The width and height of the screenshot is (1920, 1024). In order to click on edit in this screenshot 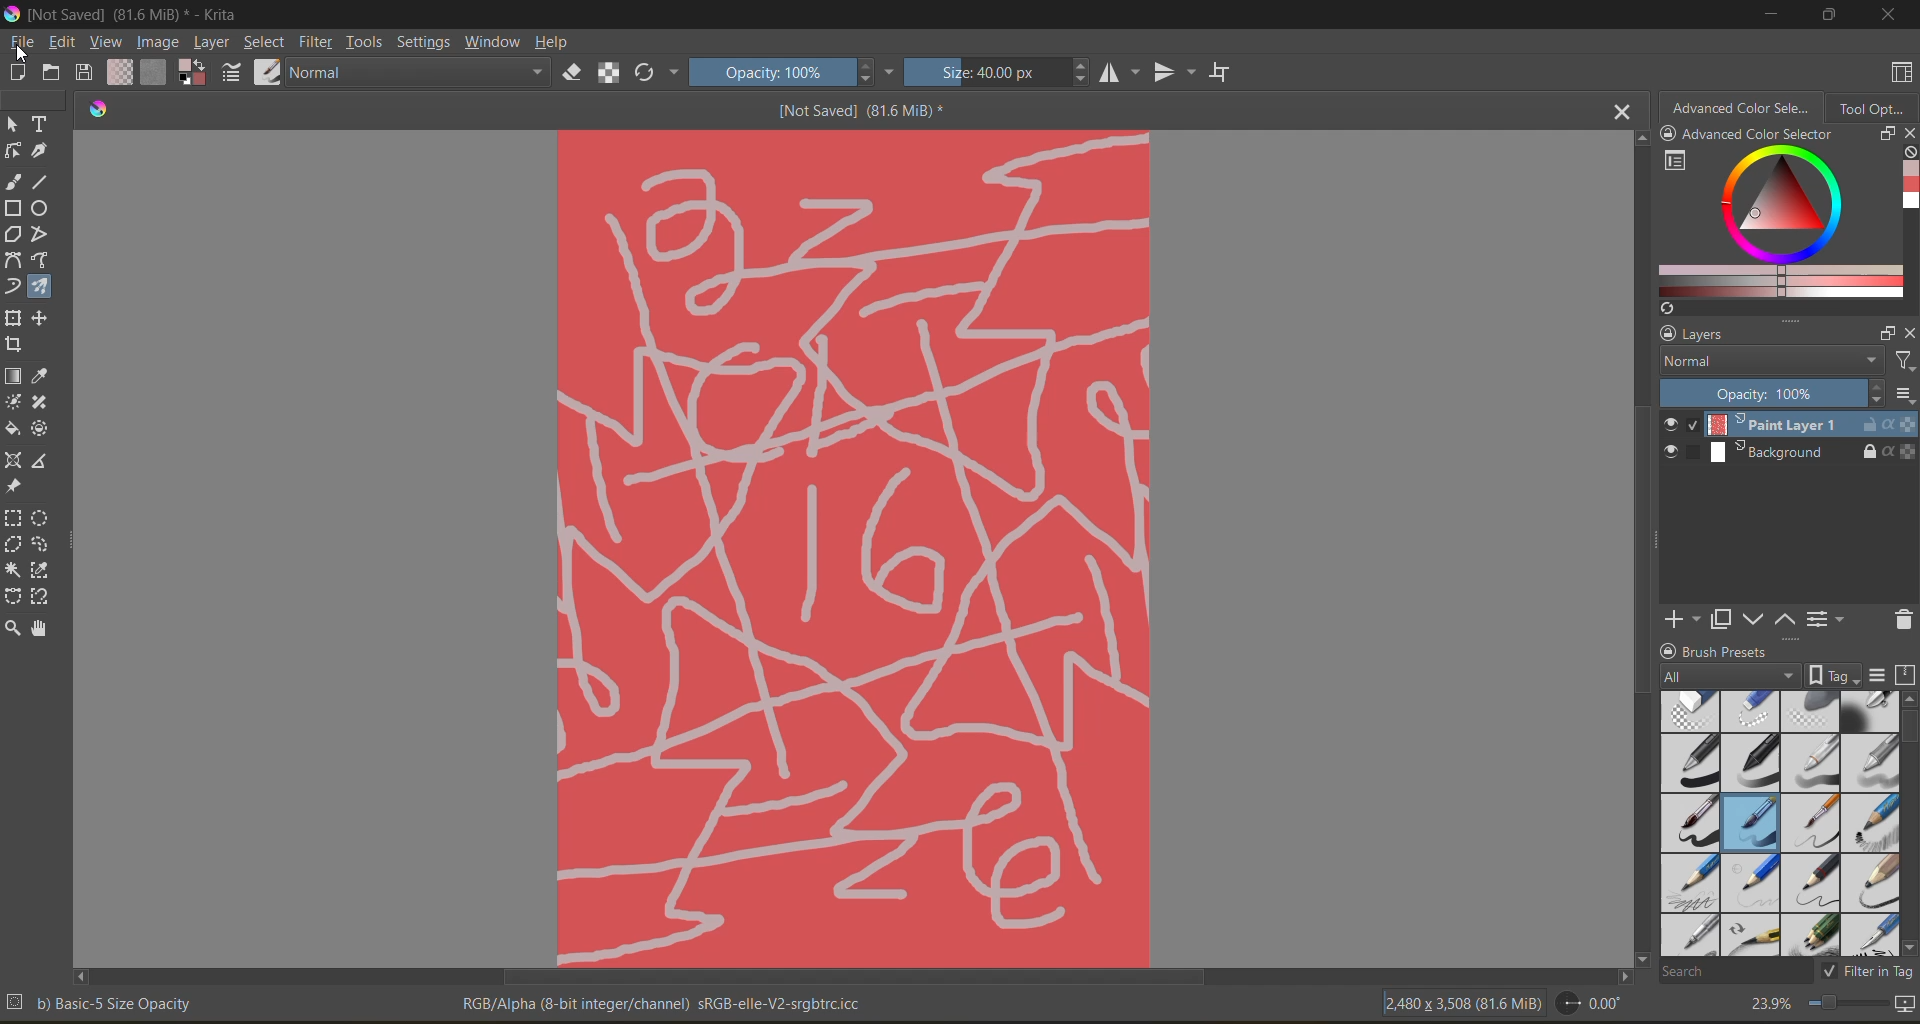, I will do `click(63, 45)`.